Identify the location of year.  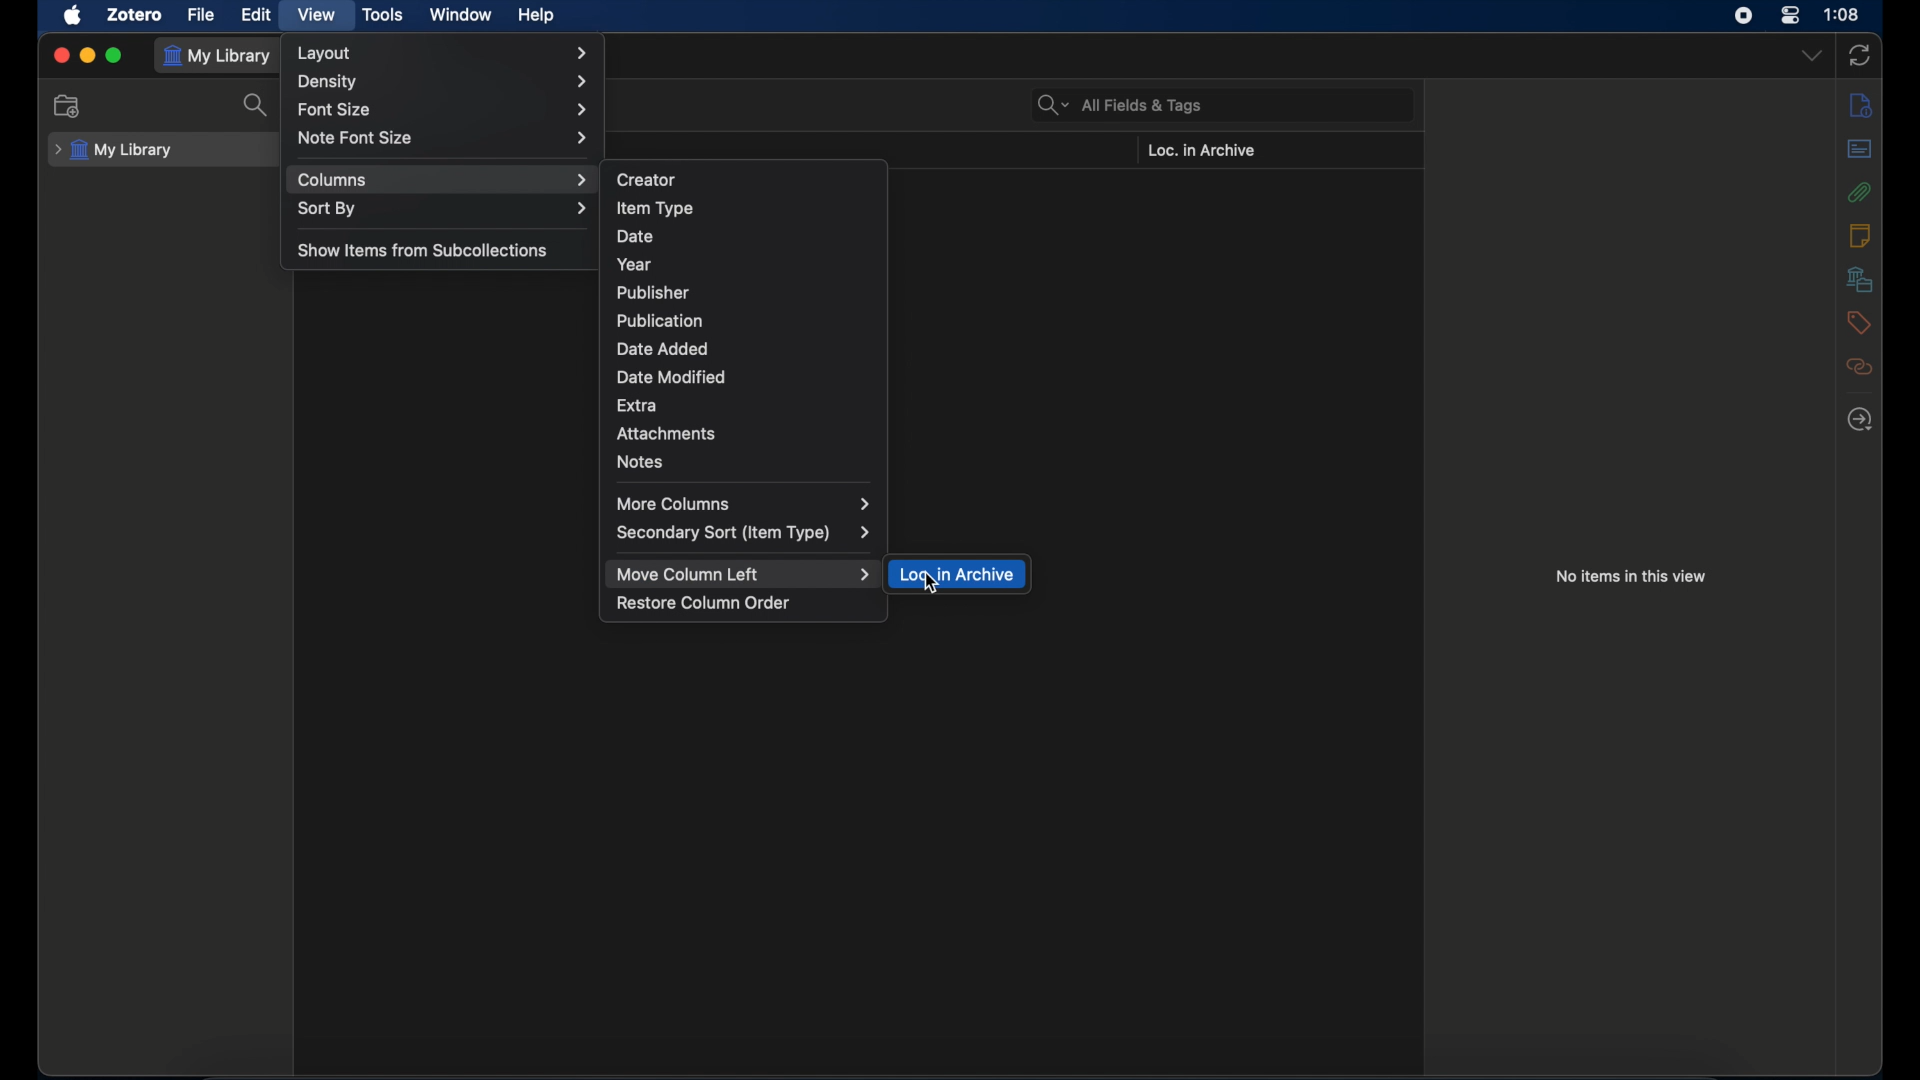
(634, 264).